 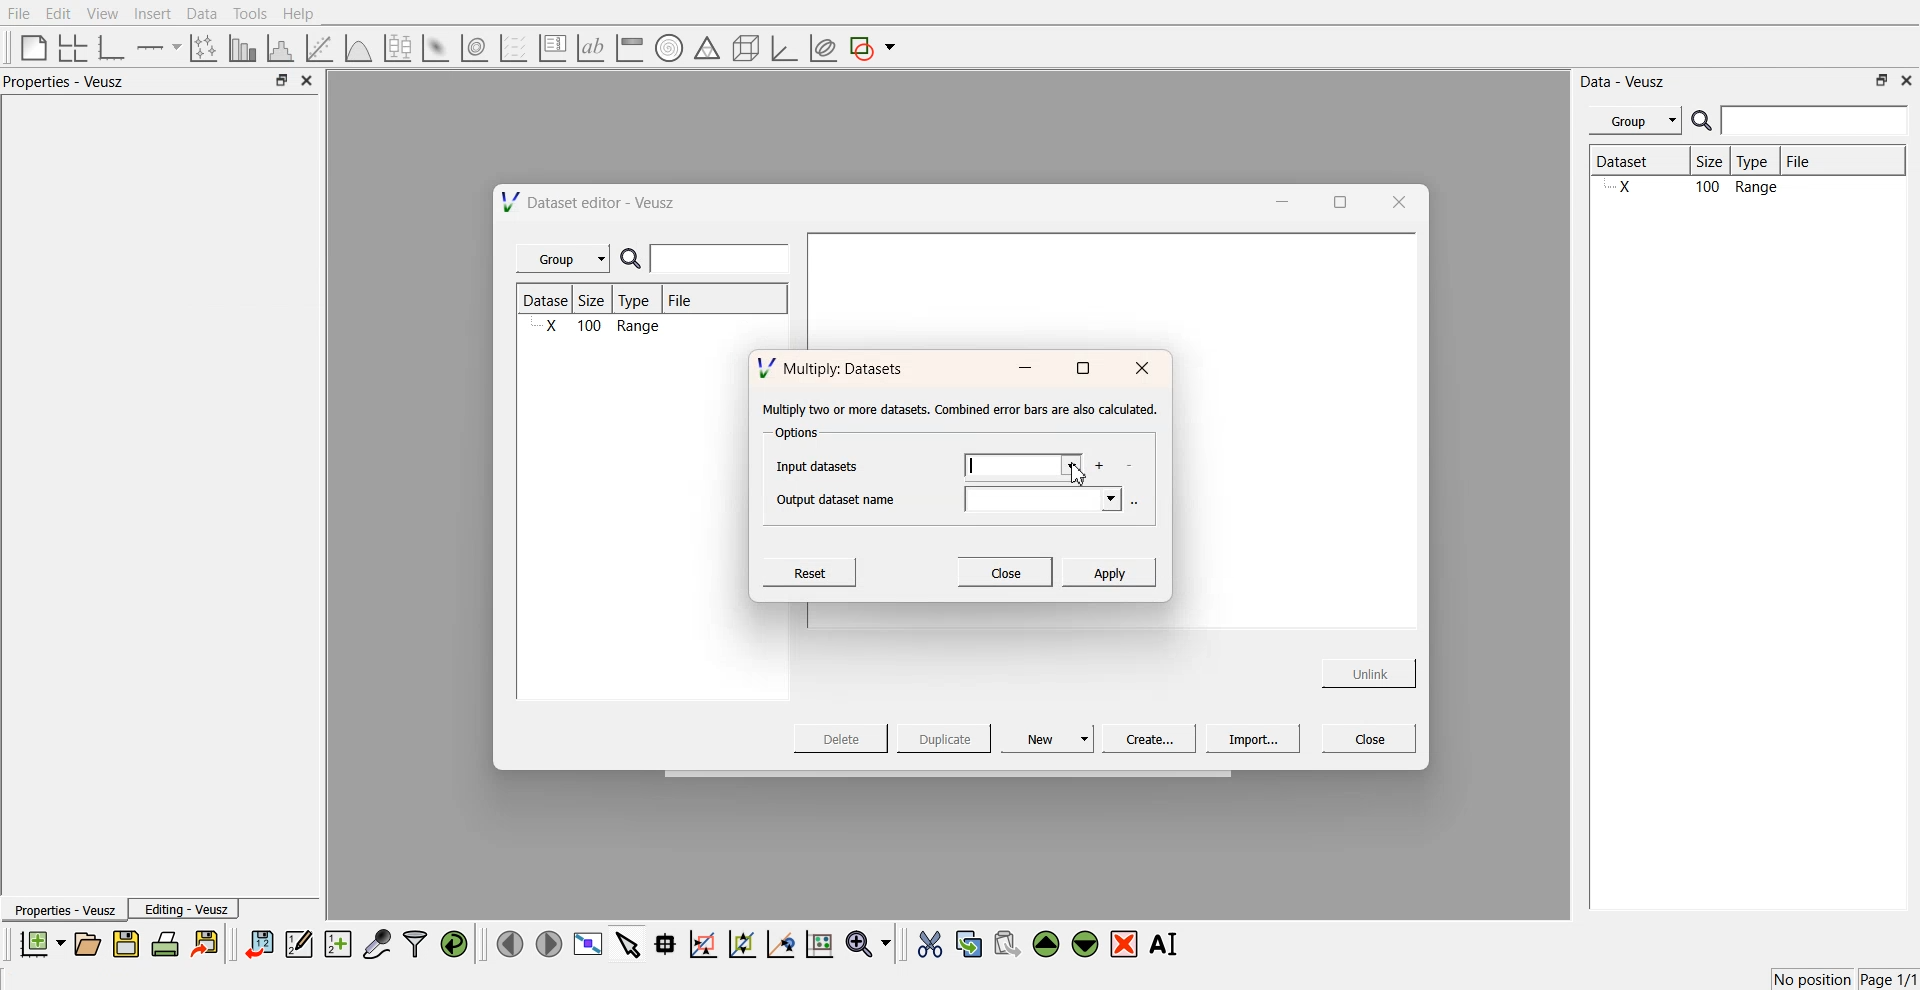 What do you see at coordinates (510, 943) in the screenshot?
I see `move left` at bounding box center [510, 943].